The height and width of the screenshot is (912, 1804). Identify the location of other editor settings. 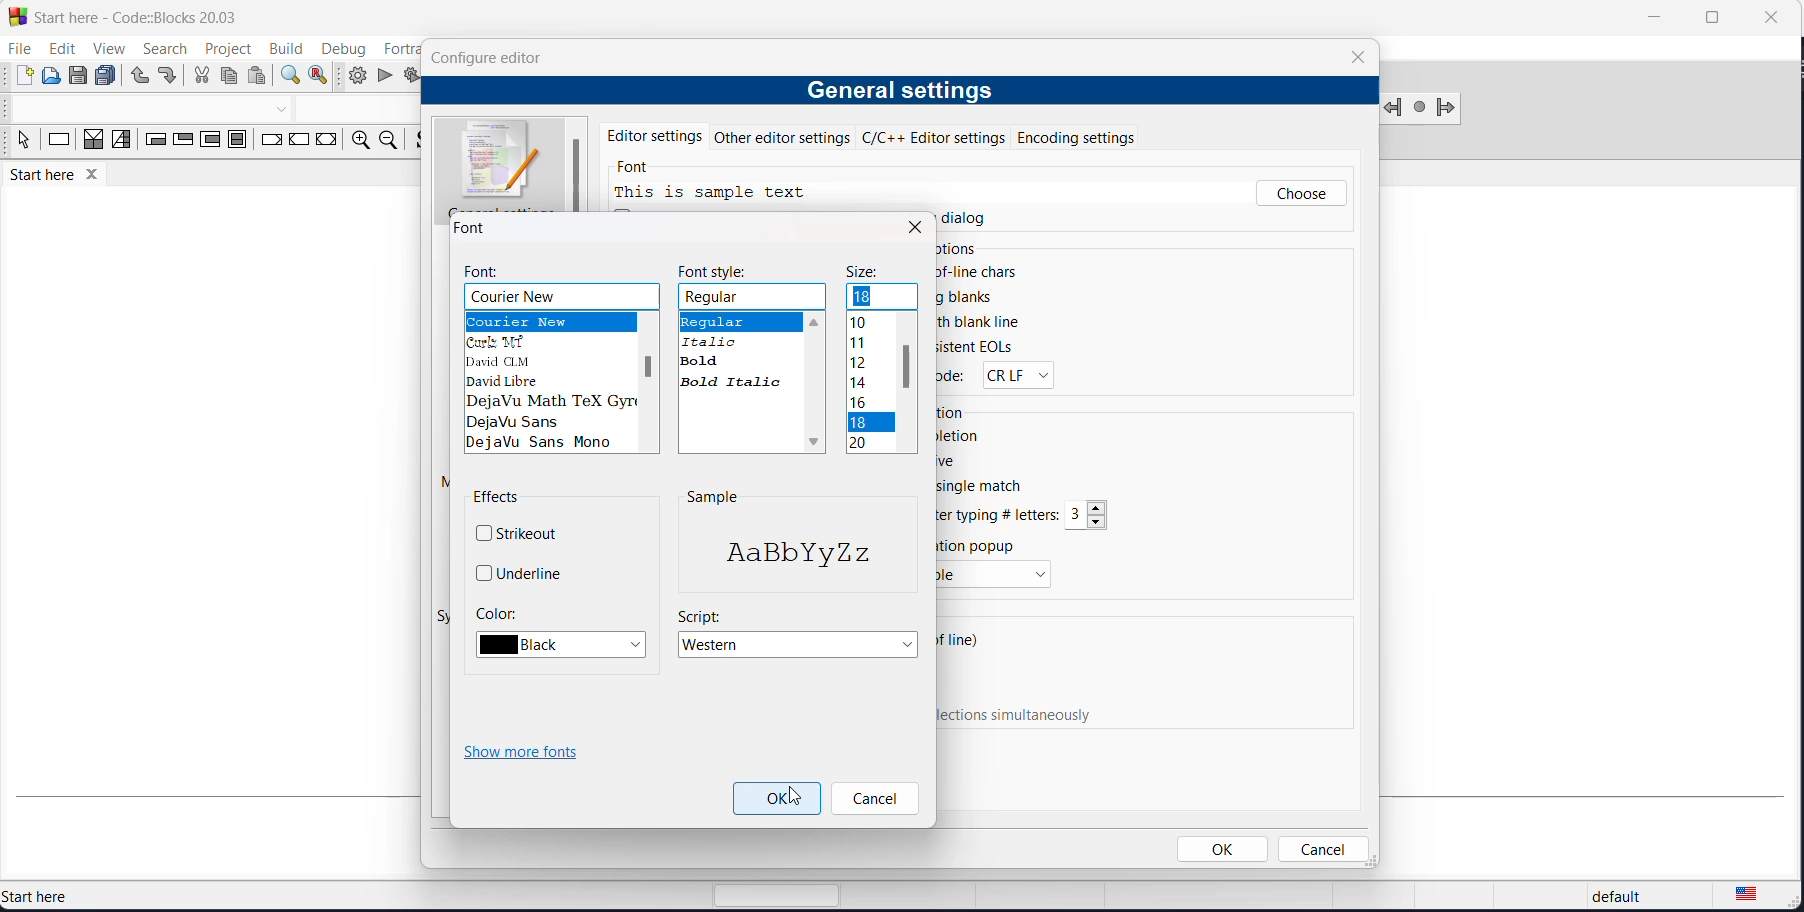
(786, 137).